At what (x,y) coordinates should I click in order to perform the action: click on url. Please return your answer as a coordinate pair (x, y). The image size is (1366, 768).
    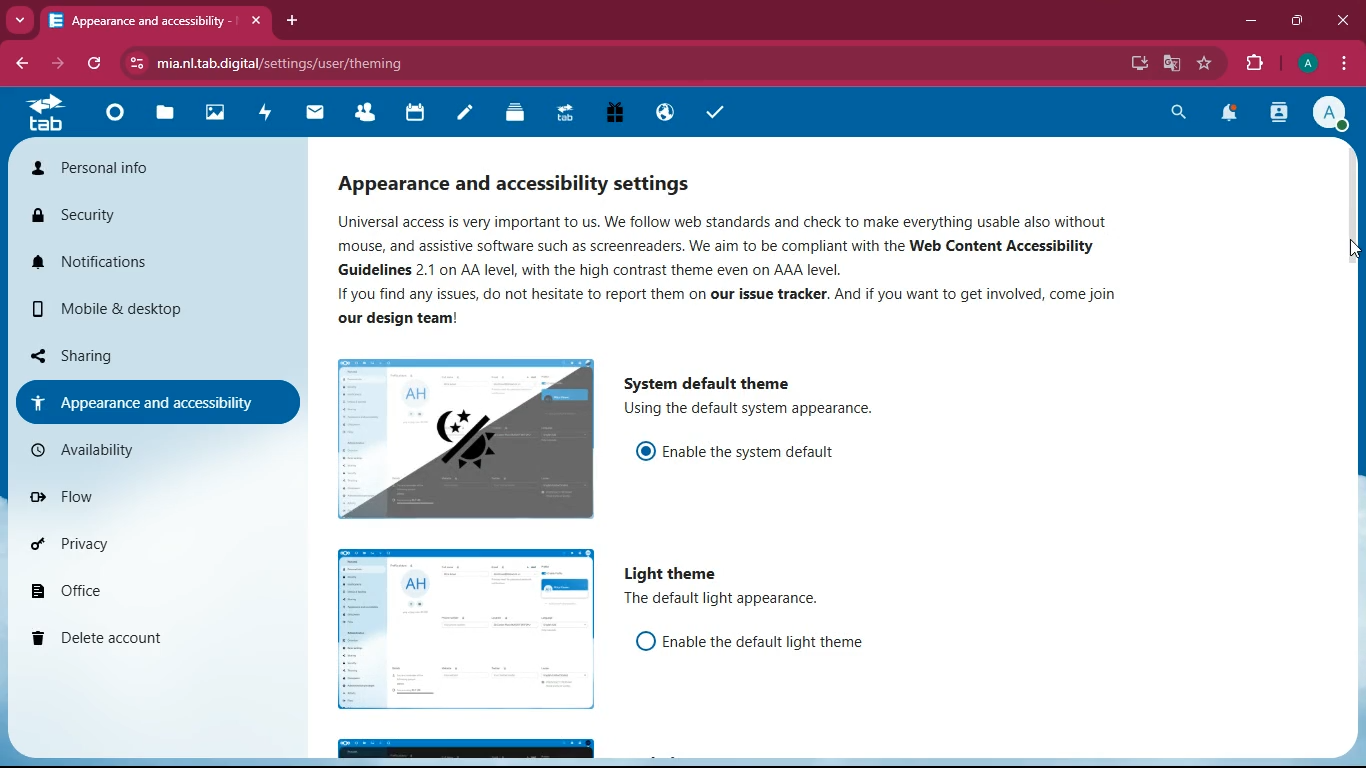
    Looking at the image, I should click on (295, 60).